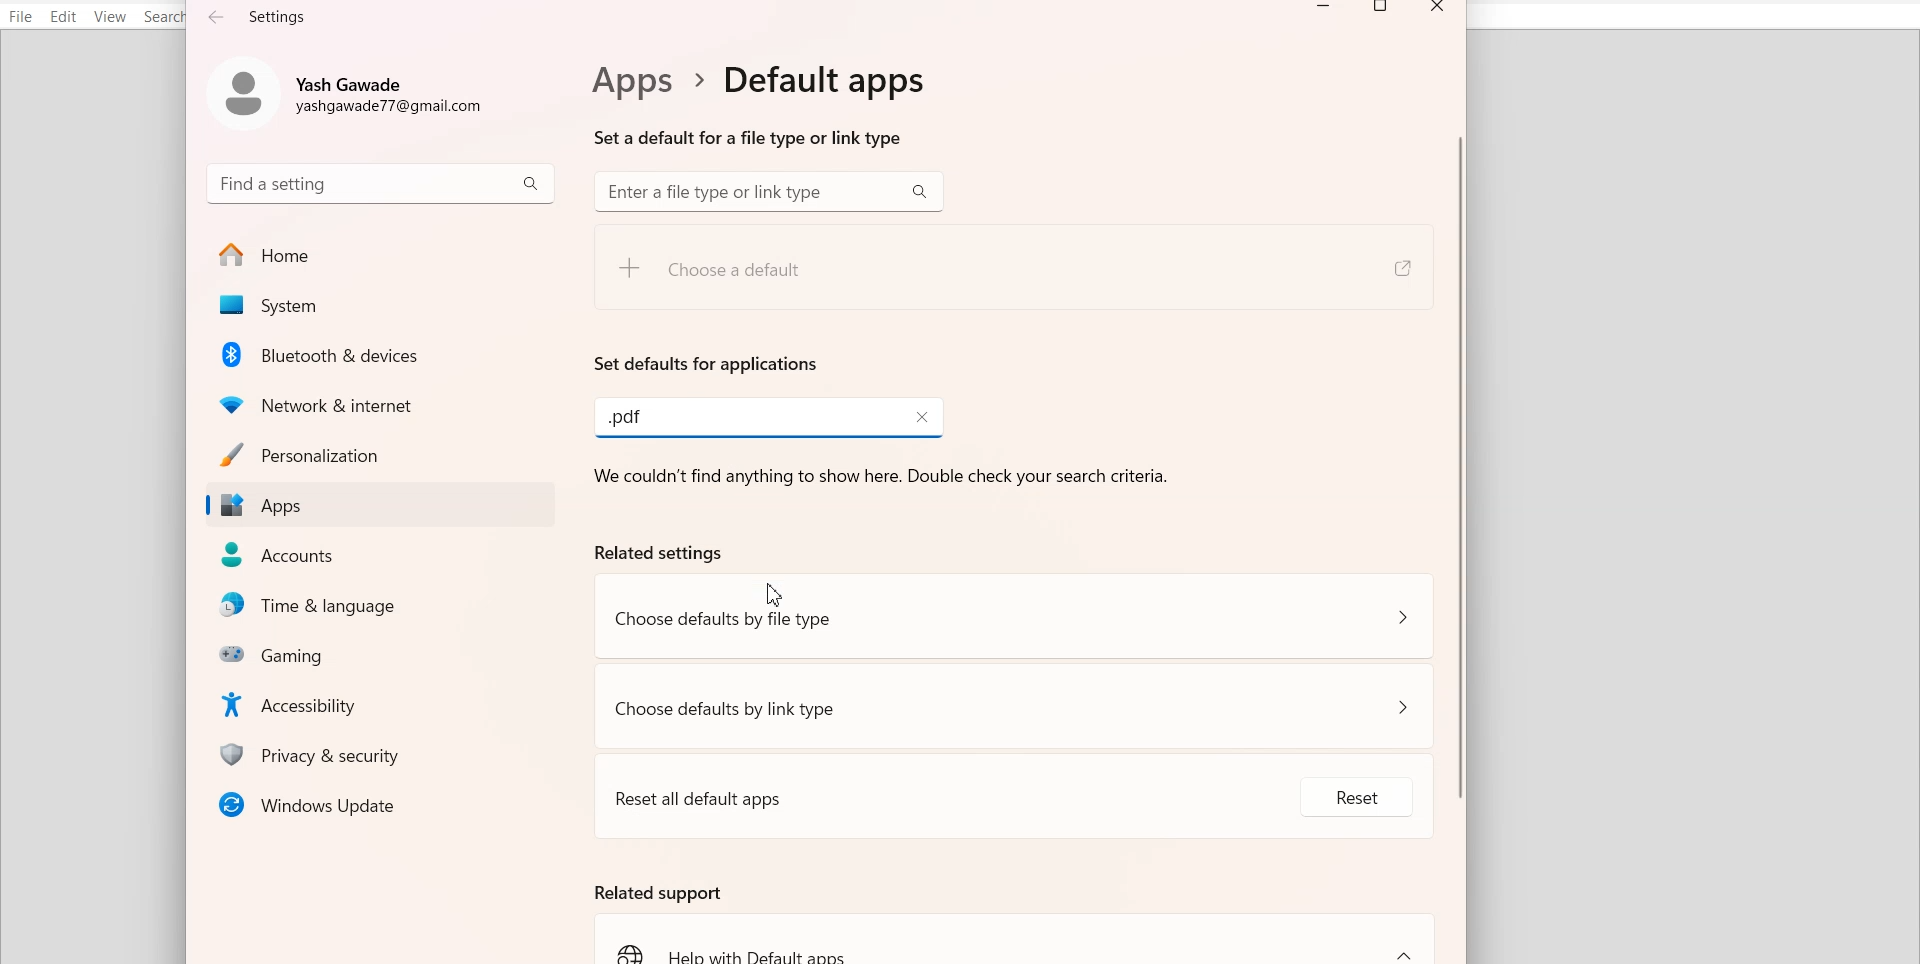 This screenshot has width=1920, height=964. What do you see at coordinates (259, 16) in the screenshot?
I see `Text` at bounding box center [259, 16].